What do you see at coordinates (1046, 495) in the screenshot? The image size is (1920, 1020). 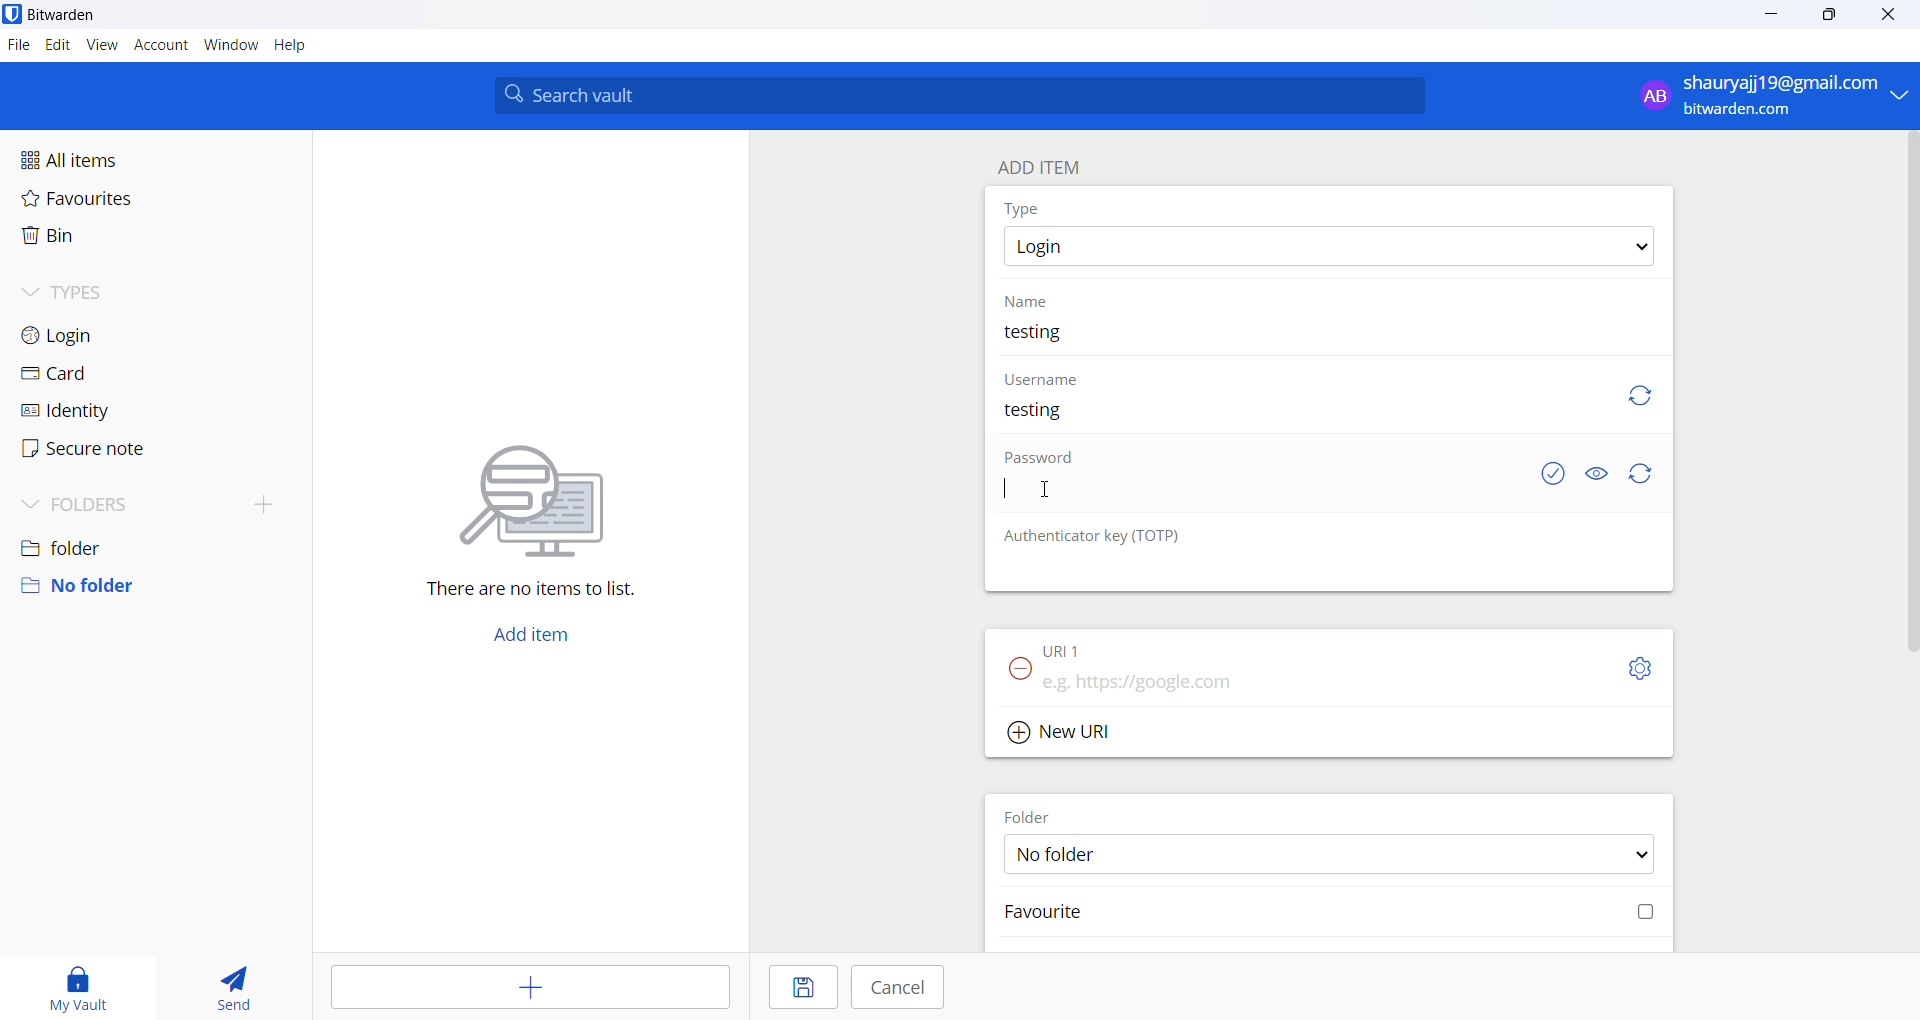 I see `cursor` at bounding box center [1046, 495].